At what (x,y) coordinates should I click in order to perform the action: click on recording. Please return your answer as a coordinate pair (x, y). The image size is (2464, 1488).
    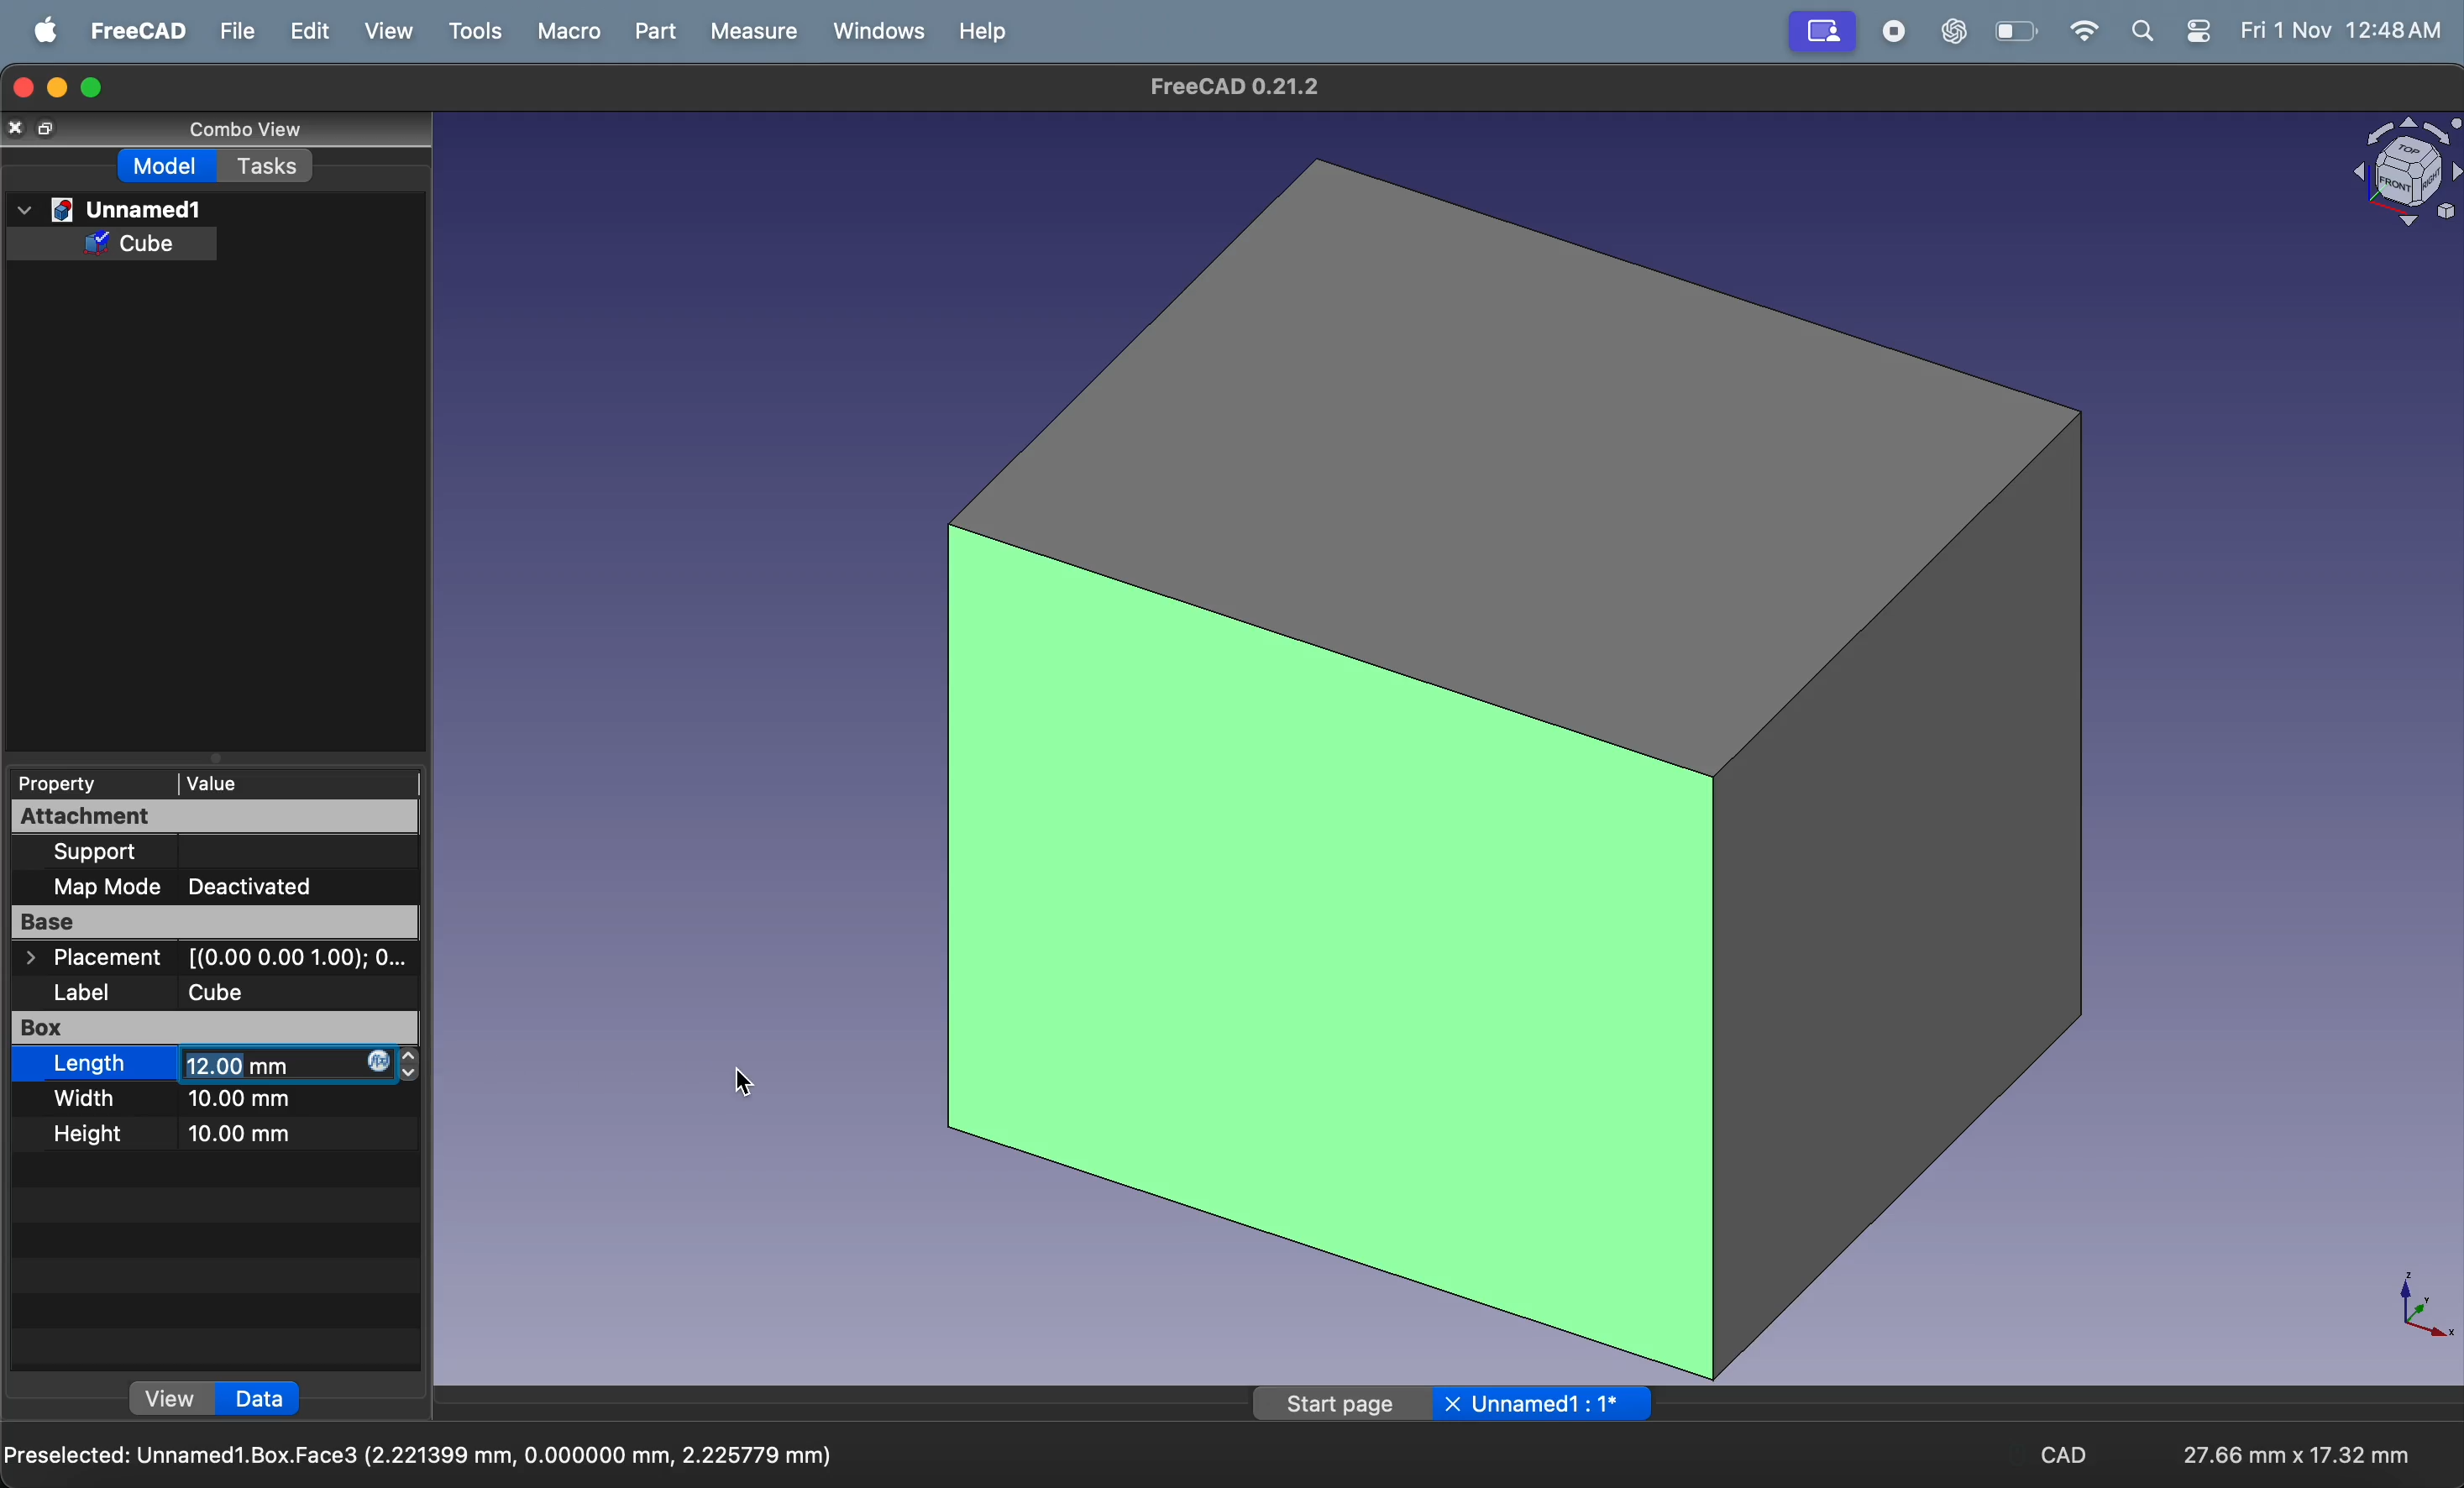
    Looking at the image, I should click on (1819, 32).